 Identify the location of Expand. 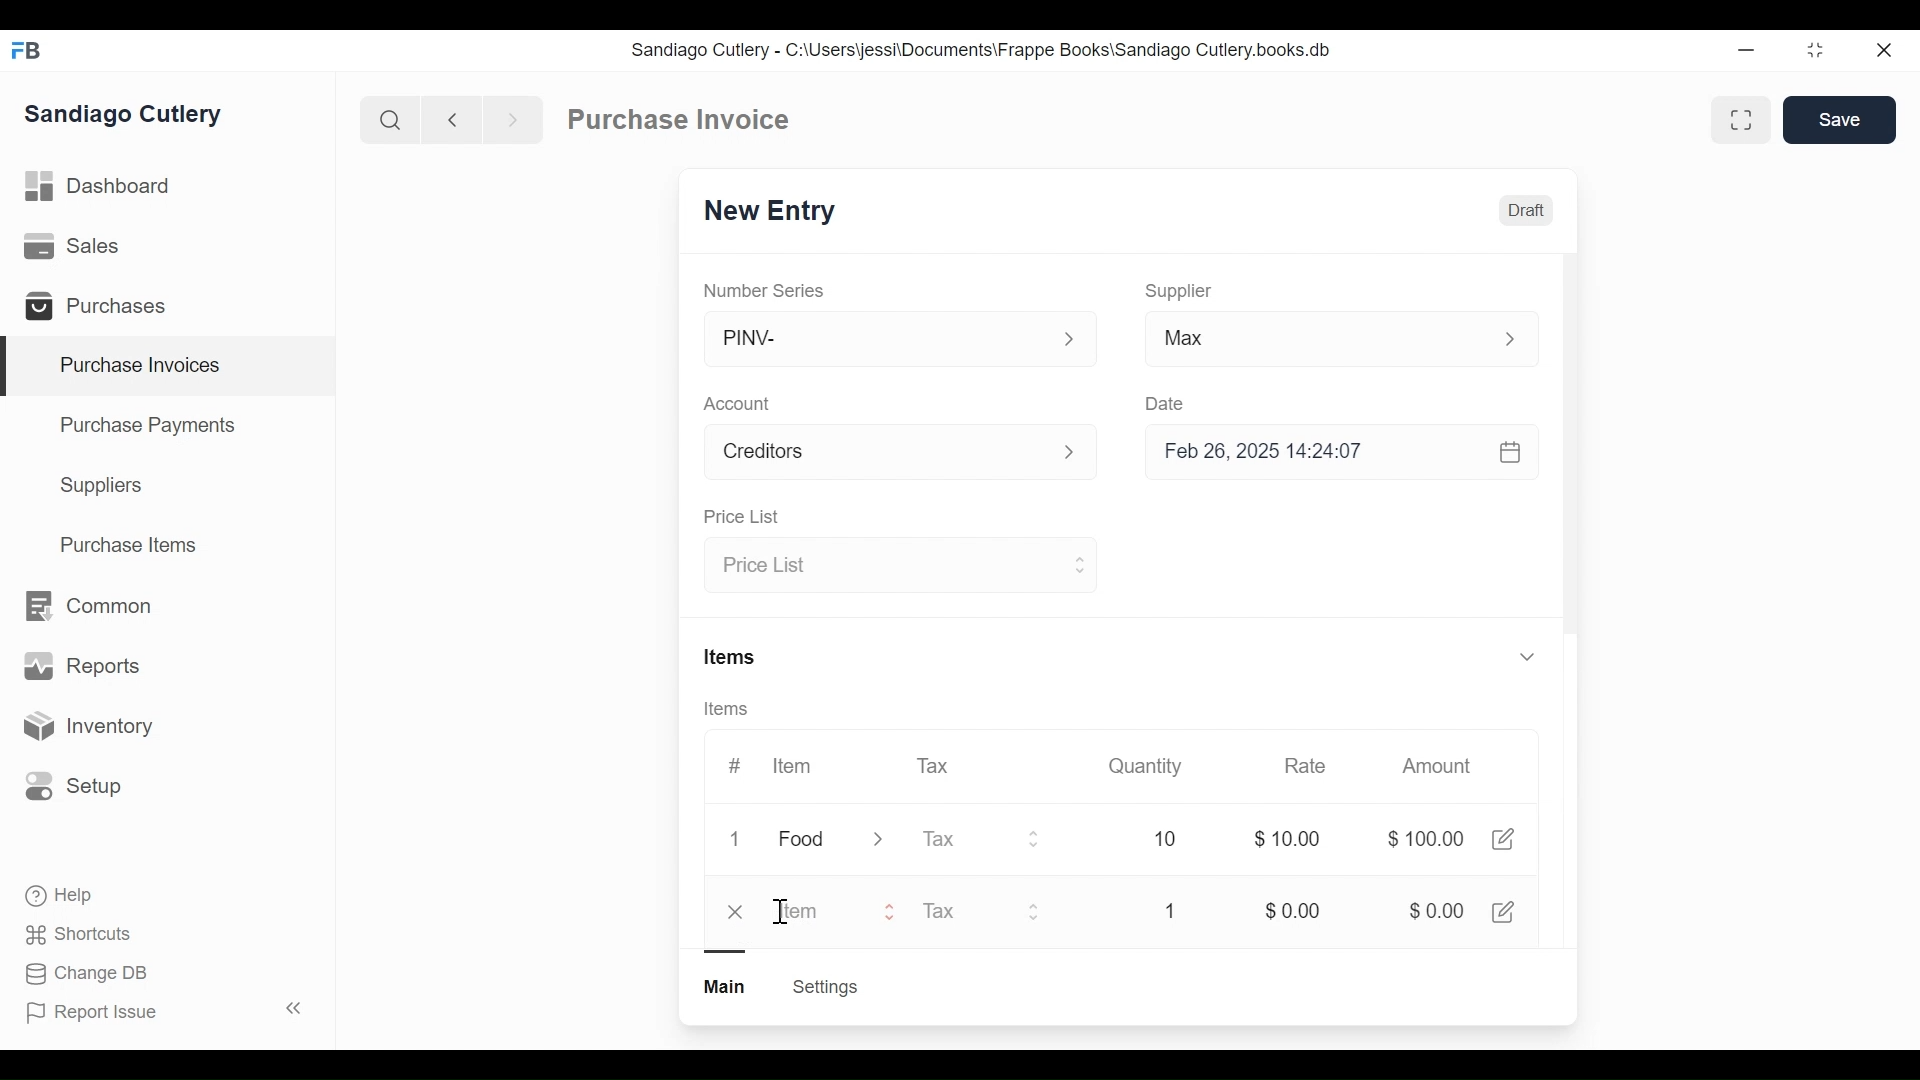
(1078, 563).